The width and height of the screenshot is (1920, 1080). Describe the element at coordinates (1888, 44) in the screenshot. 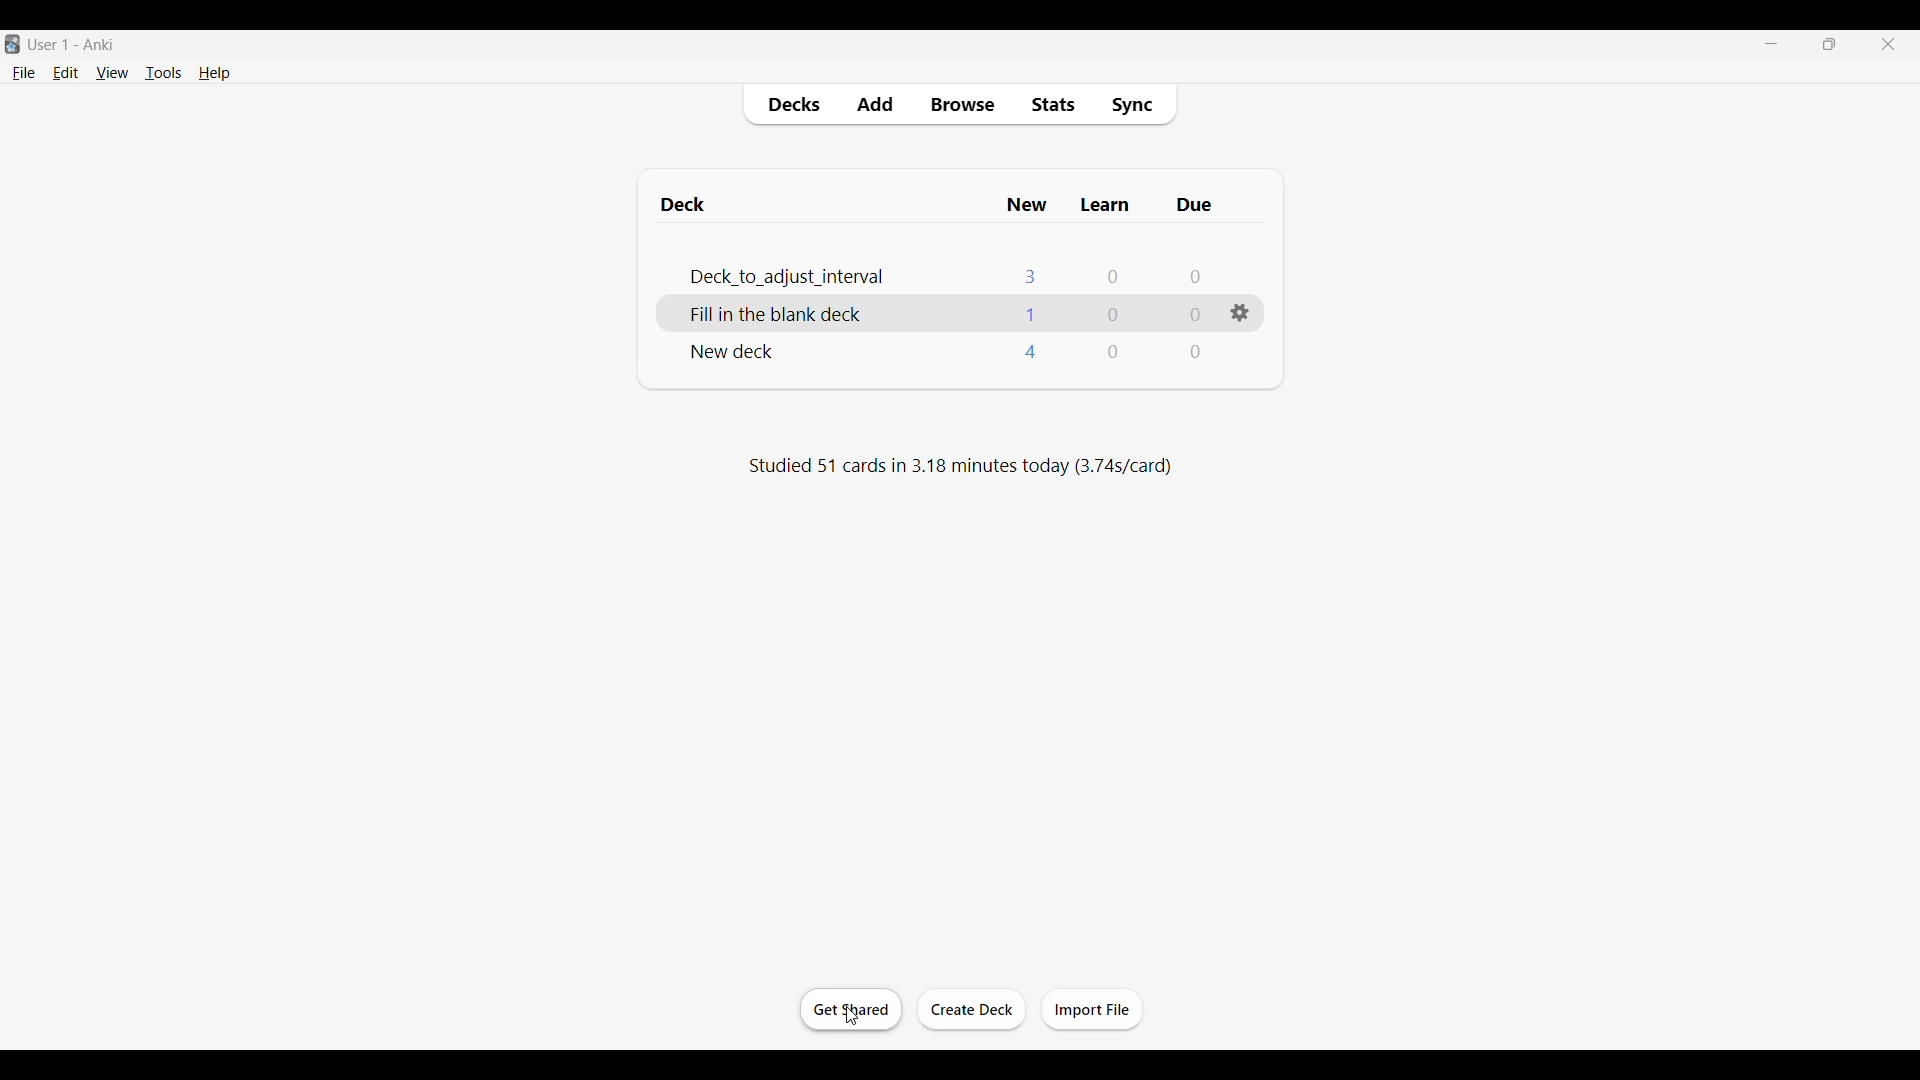

I see `Close interface` at that location.